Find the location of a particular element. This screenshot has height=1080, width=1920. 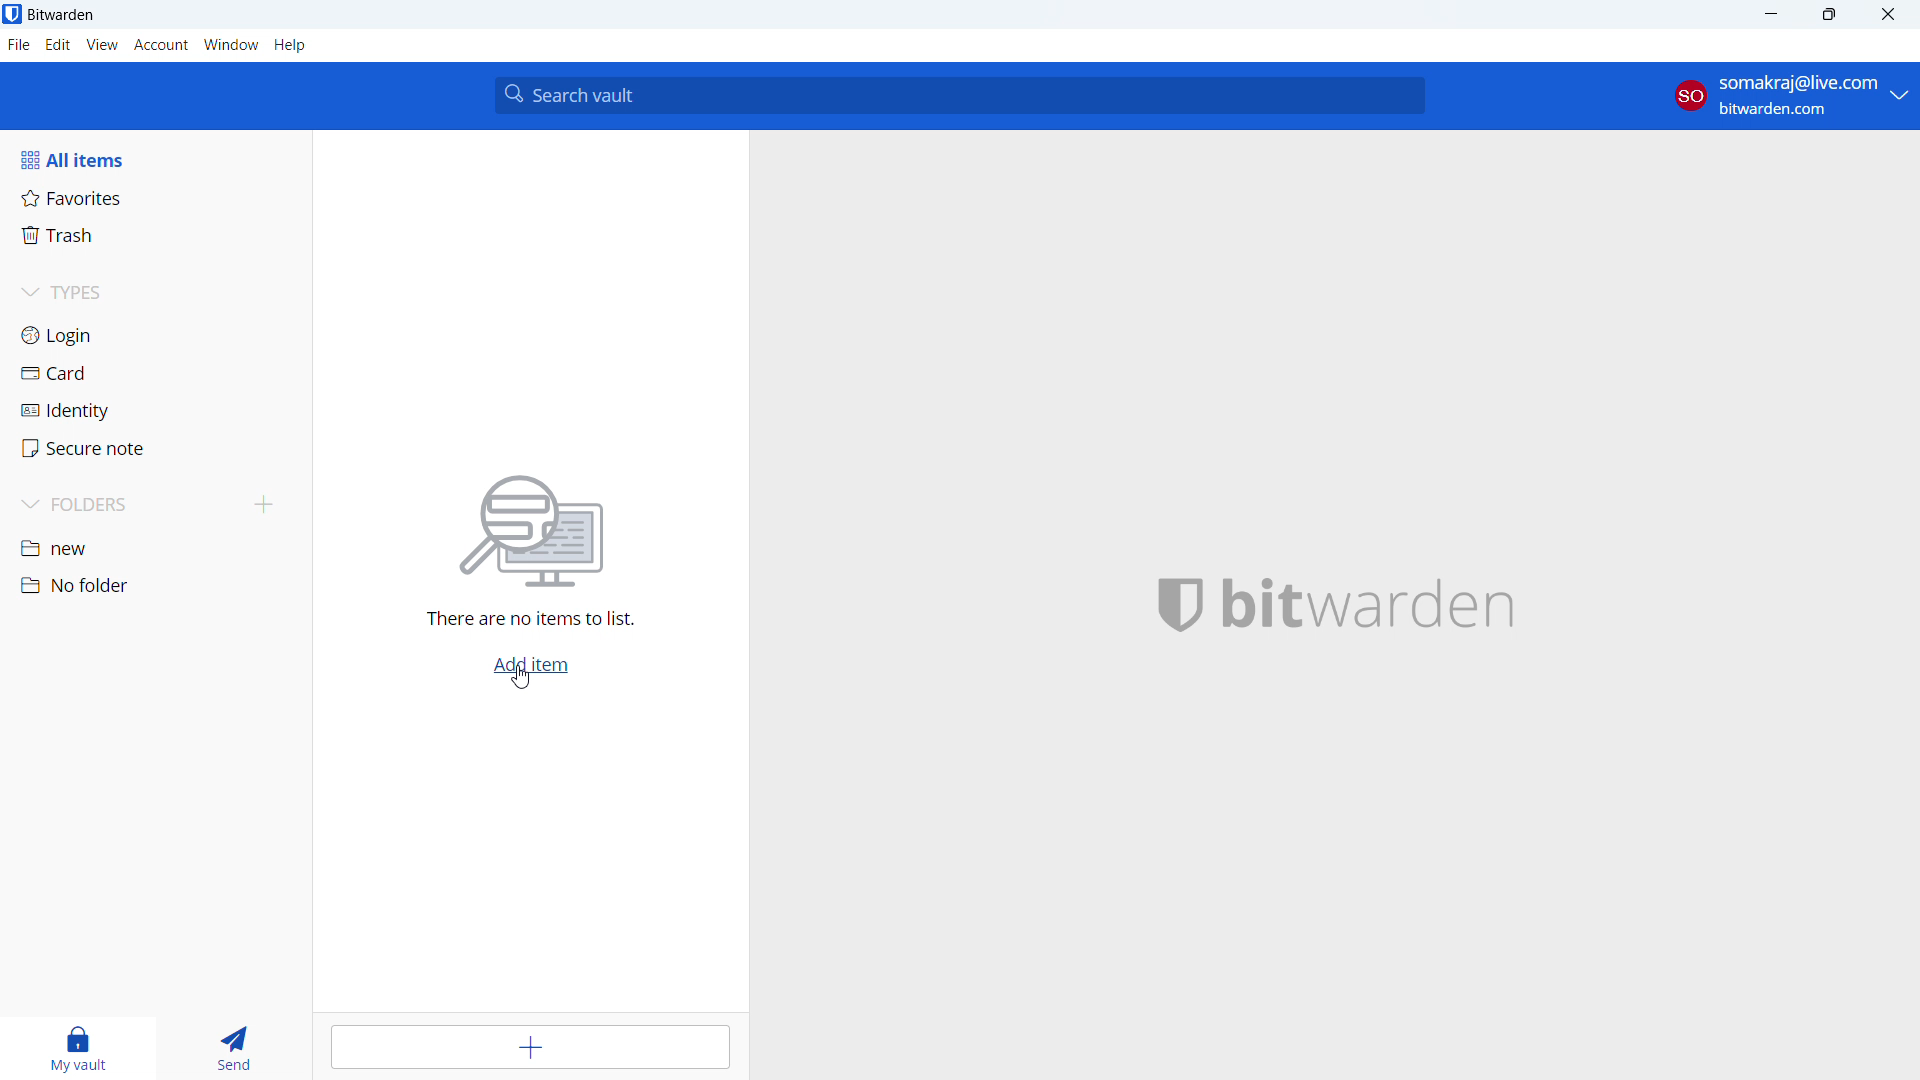

favorites is located at coordinates (156, 197).